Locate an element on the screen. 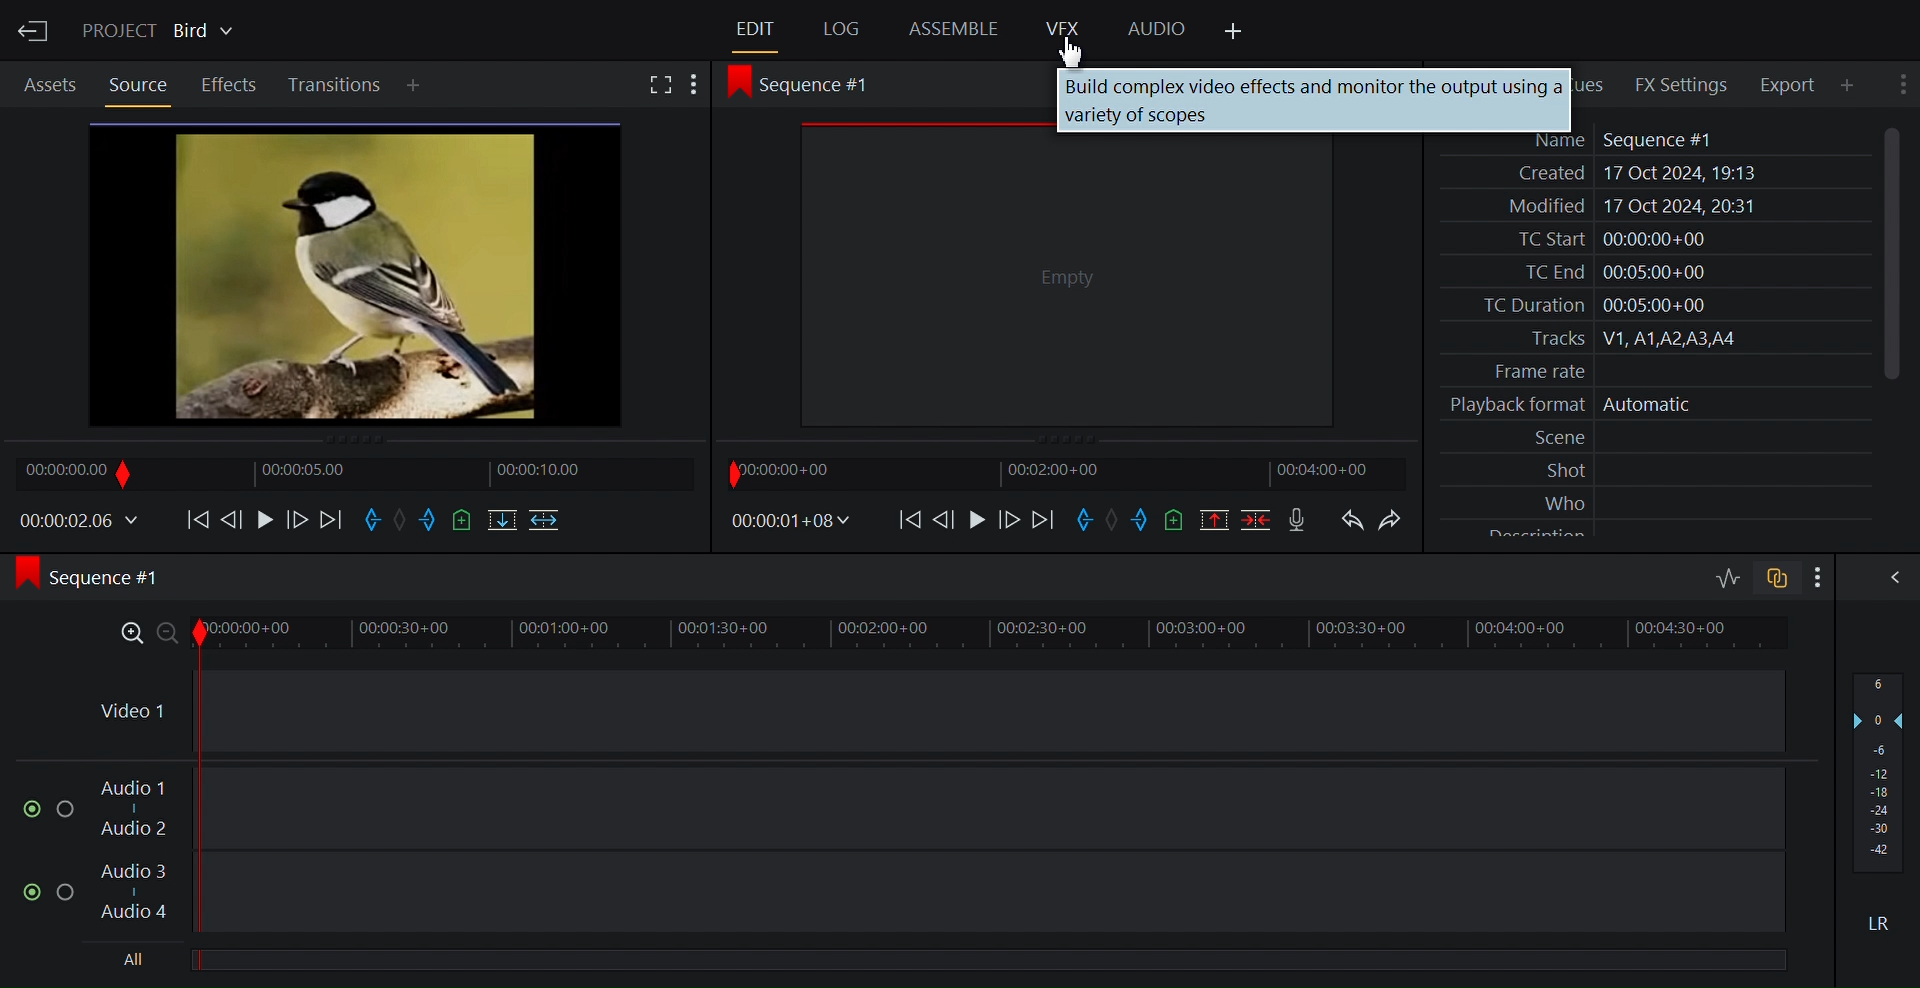 This screenshot has width=1920, height=988. Insert into the target sequence is located at coordinates (547, 522).